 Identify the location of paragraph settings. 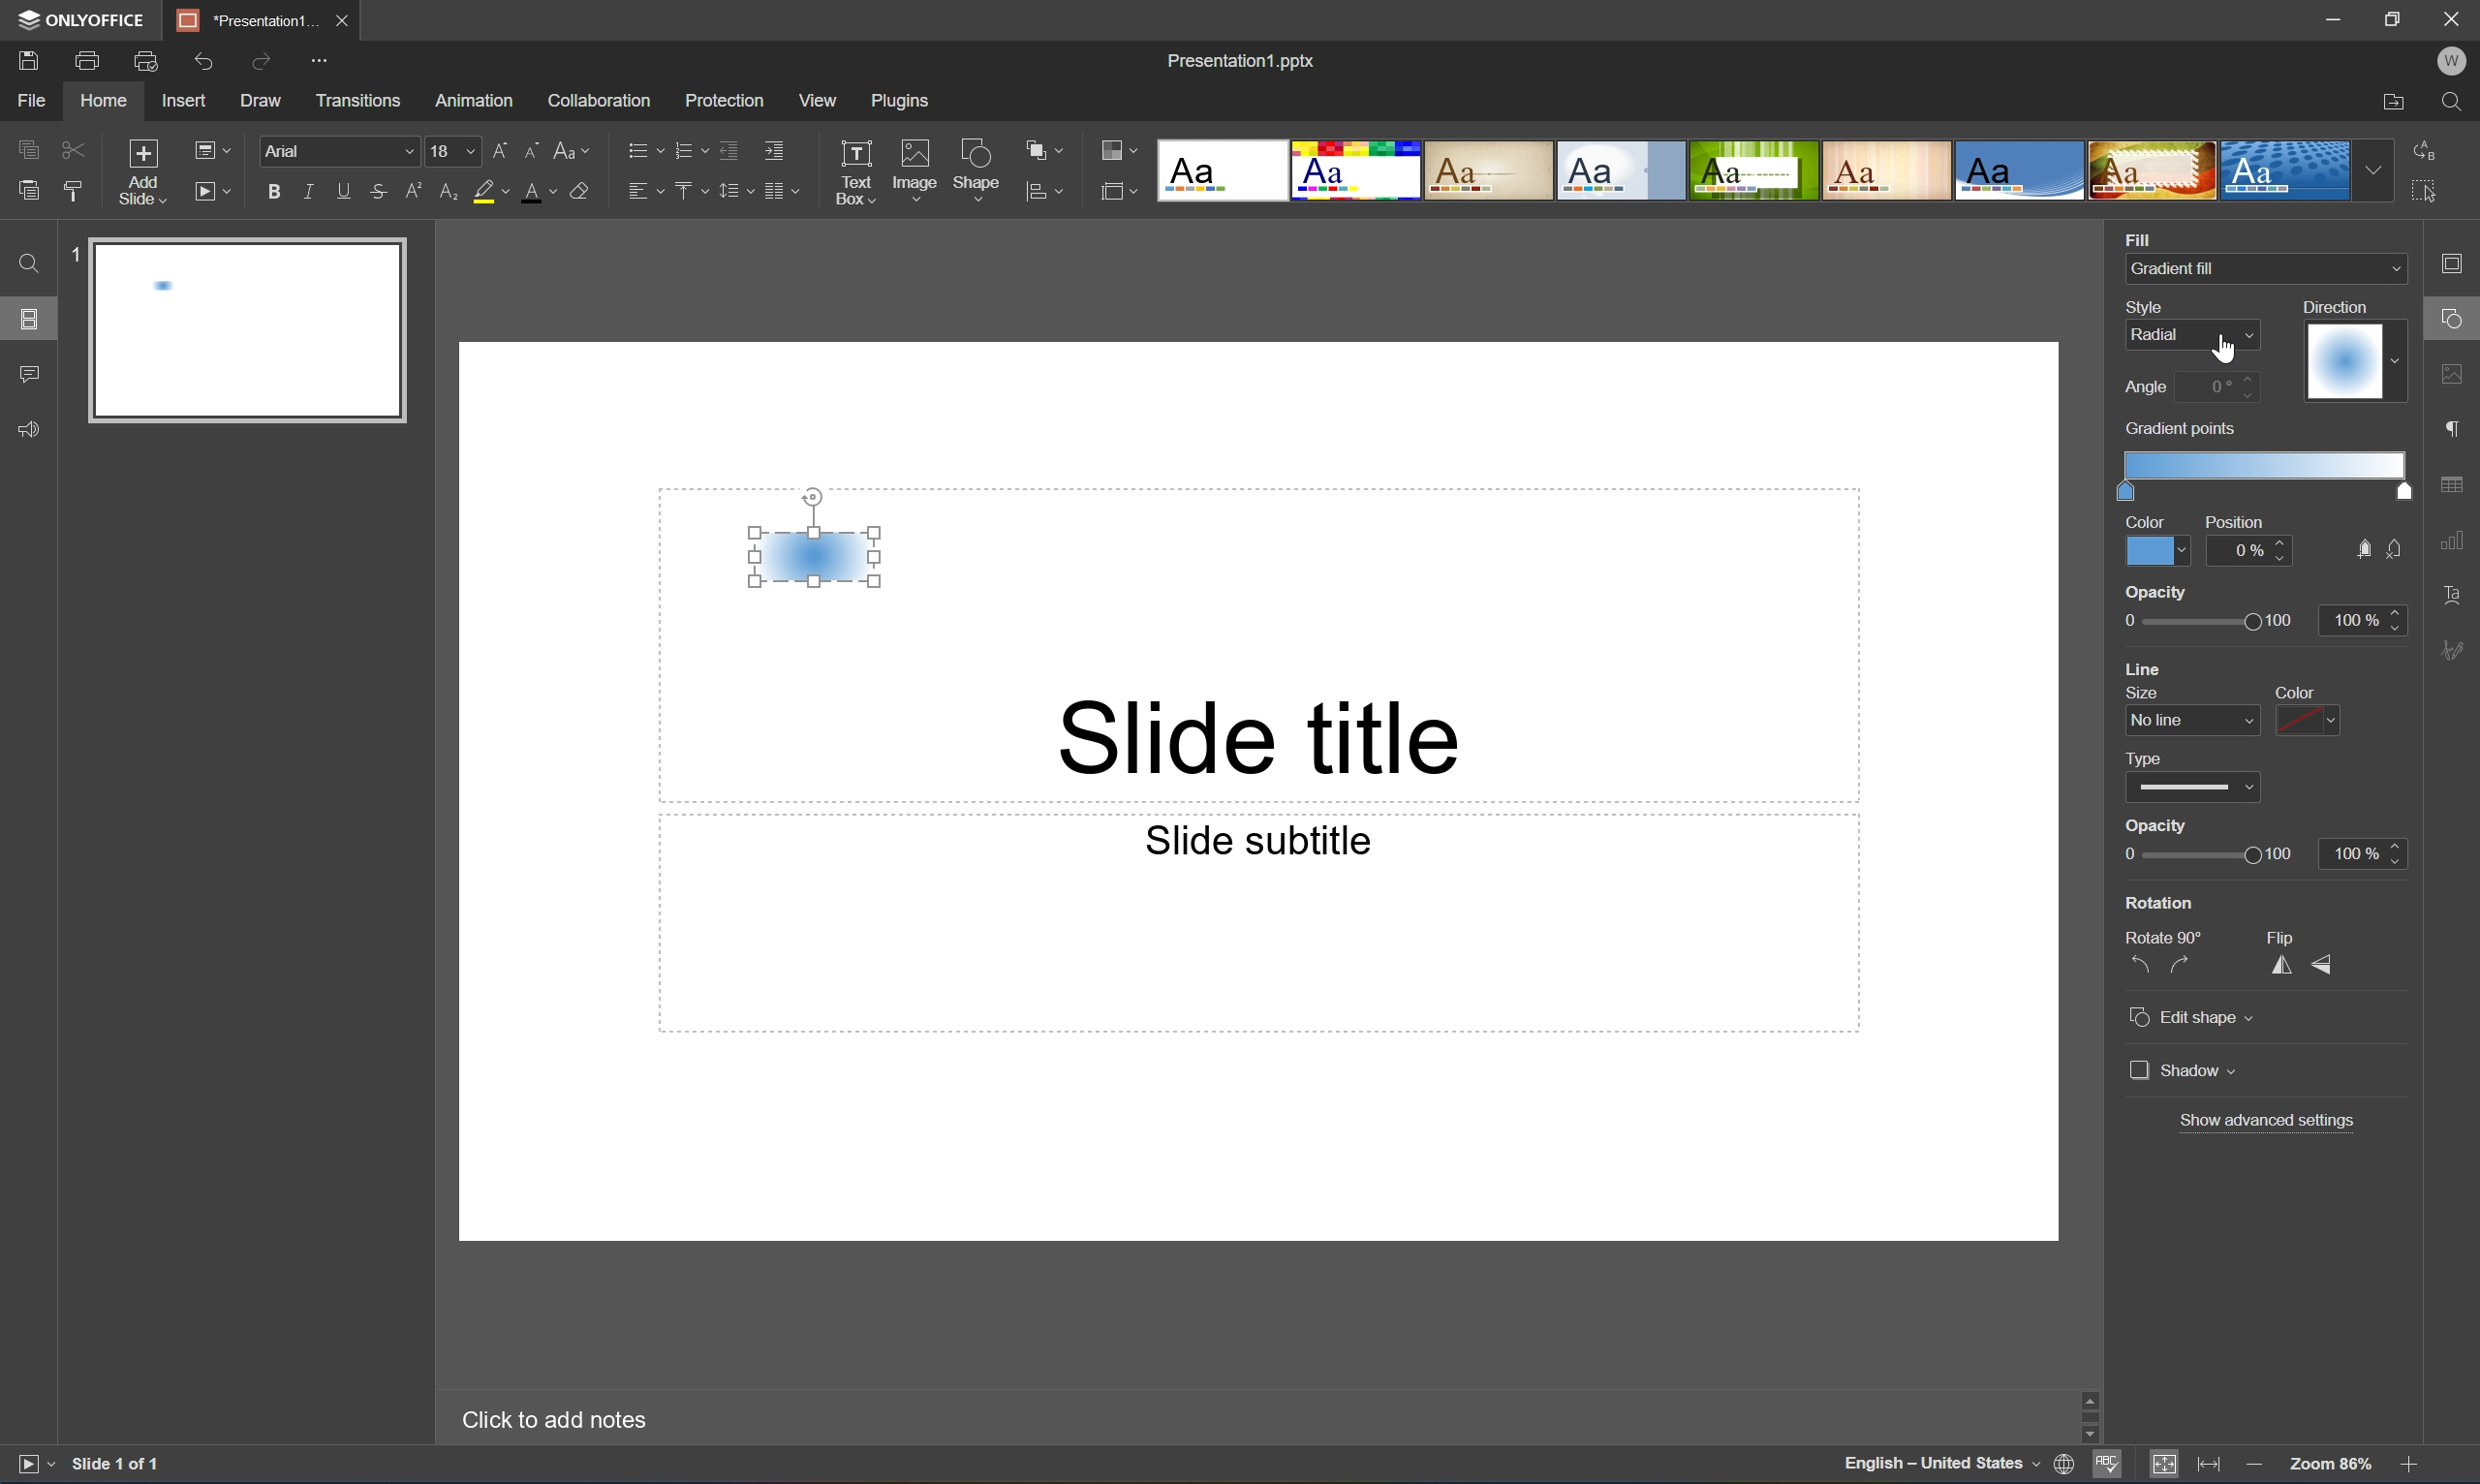
(2457, 425).